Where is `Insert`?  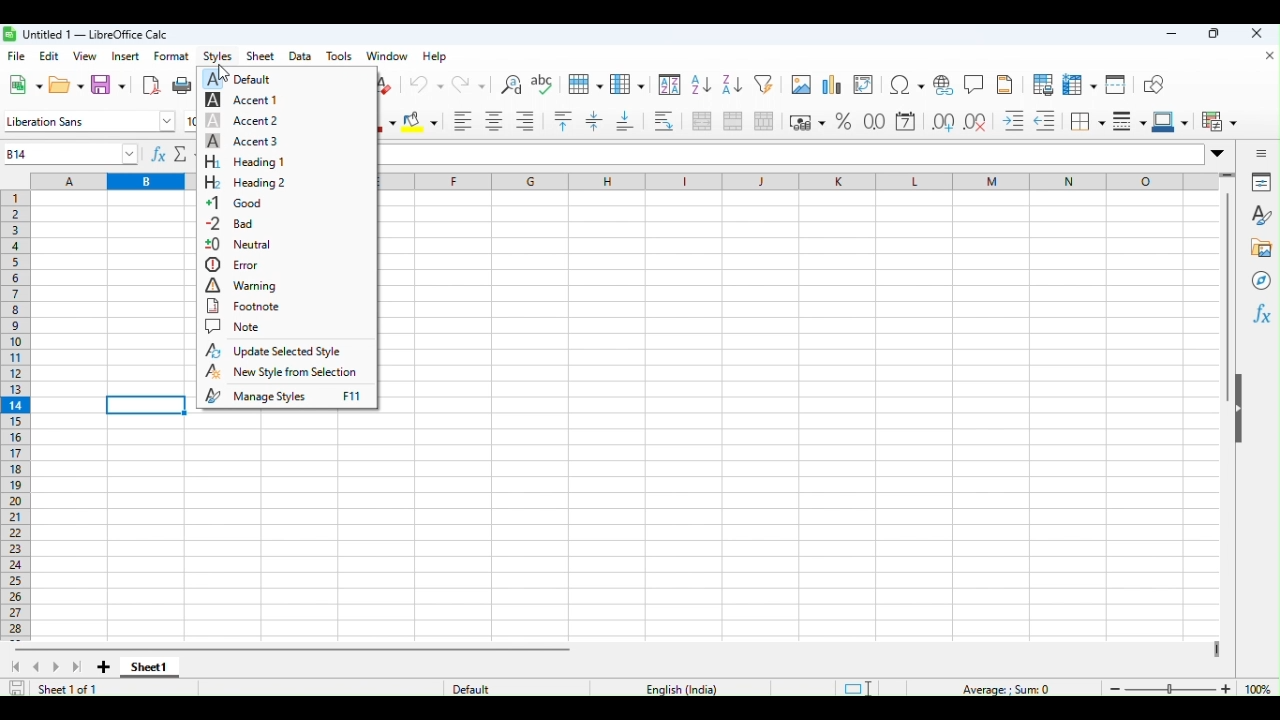 Insert is located at coordinates (125, 55).